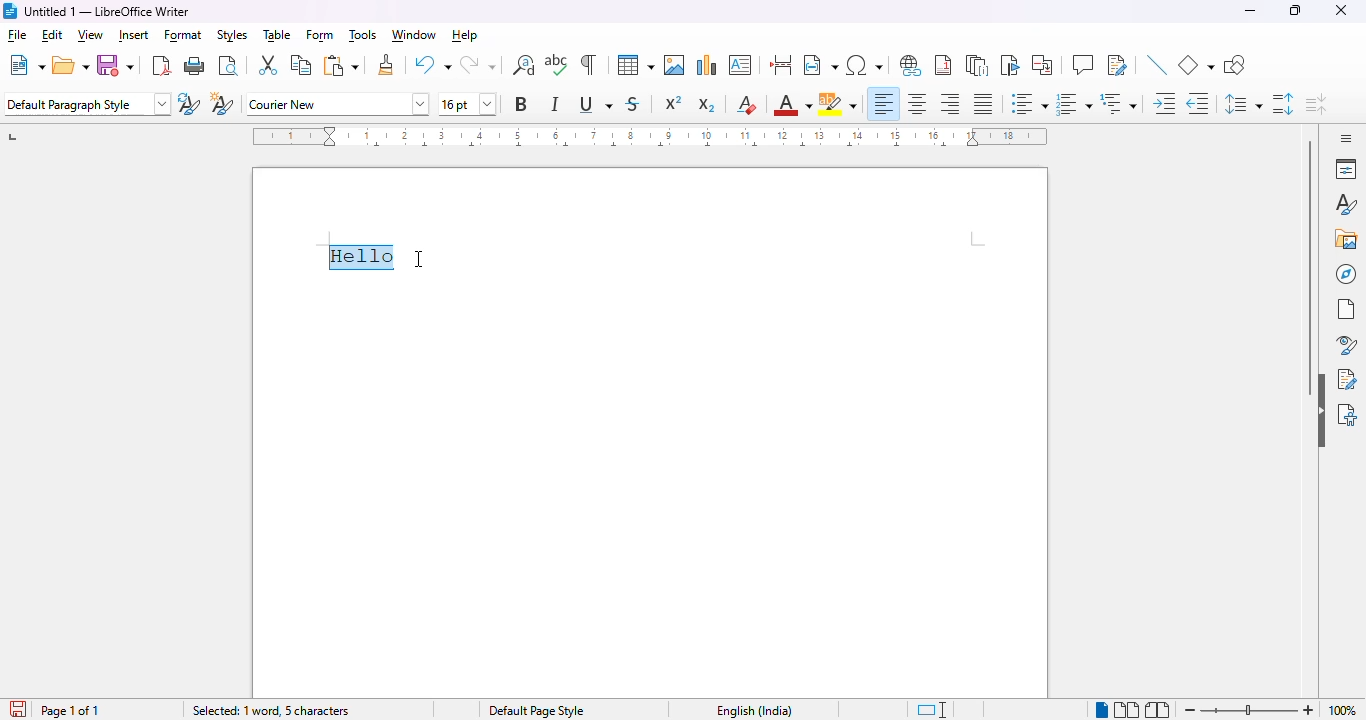 The width and height of the screenshot is (1366, 720). What do you see at coordinates (420, 258) in the screenshot?
I see `cursor` at bounding box center [420, 258].